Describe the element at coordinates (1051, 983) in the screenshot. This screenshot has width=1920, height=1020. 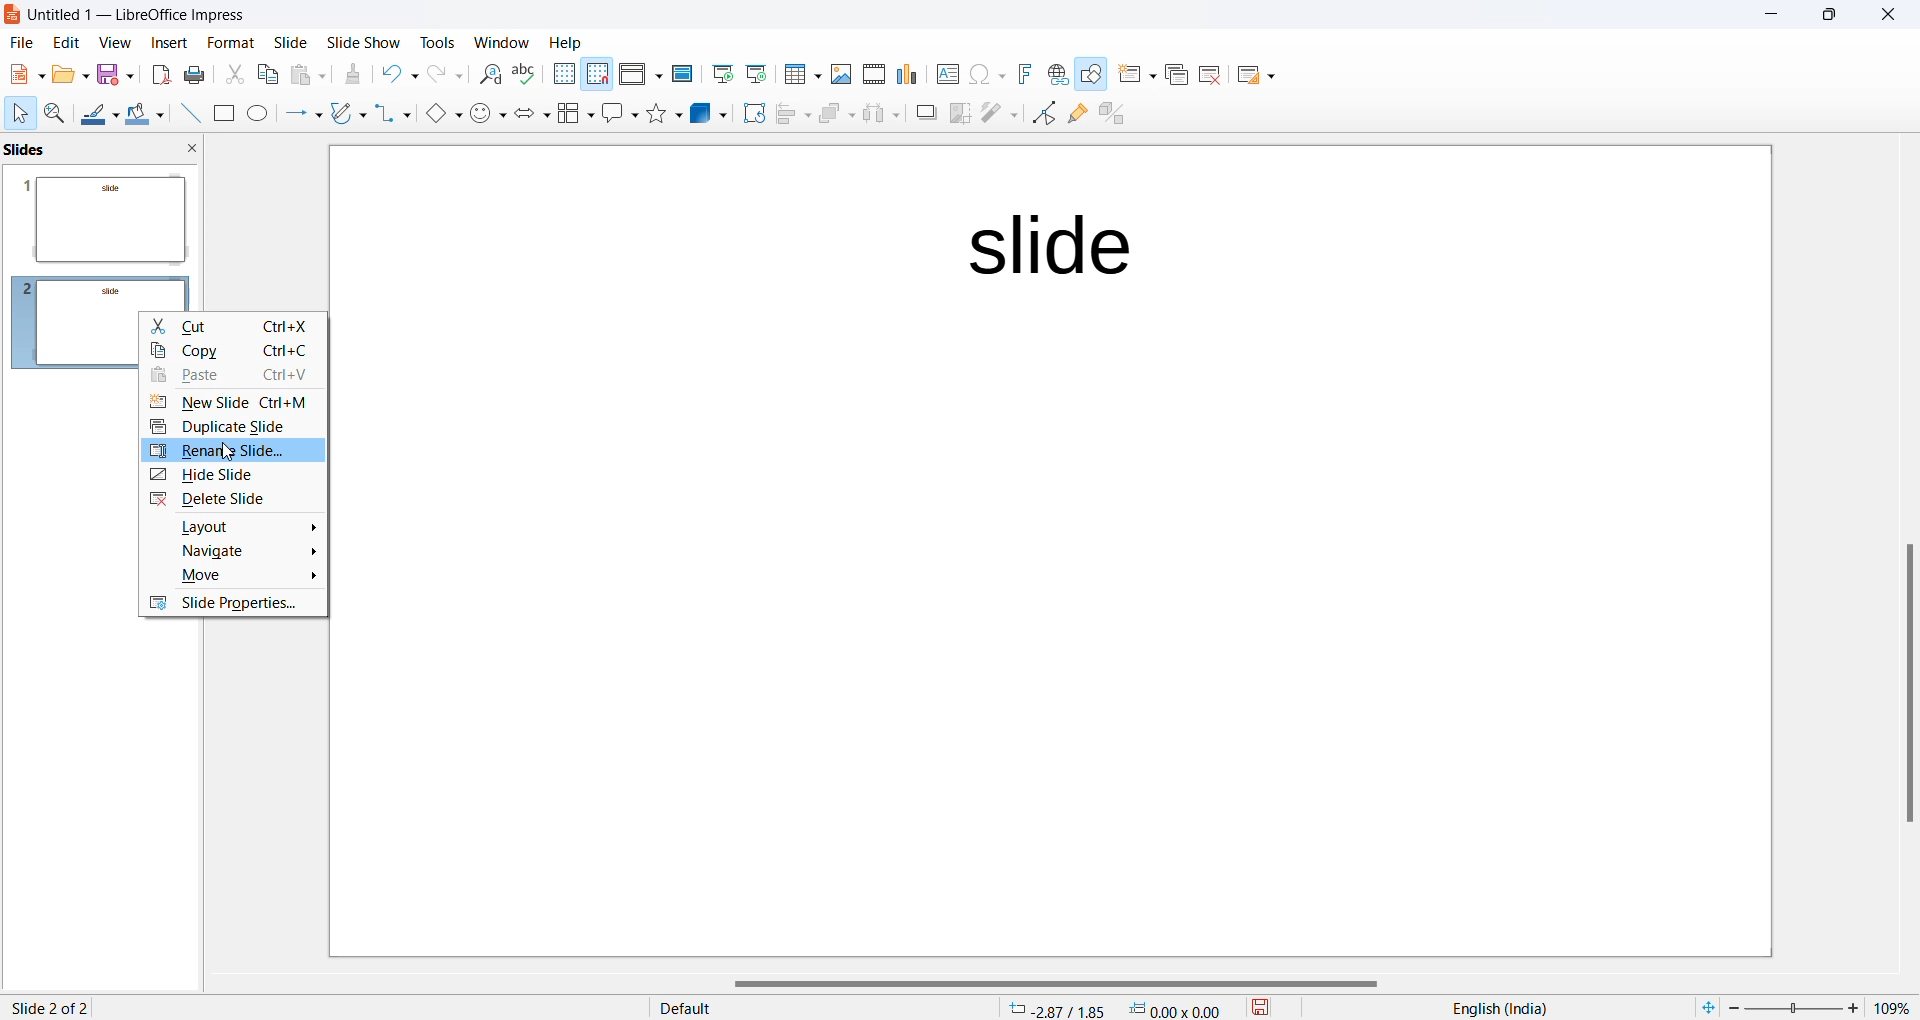
I see `horizontal scrollbar` at that location.